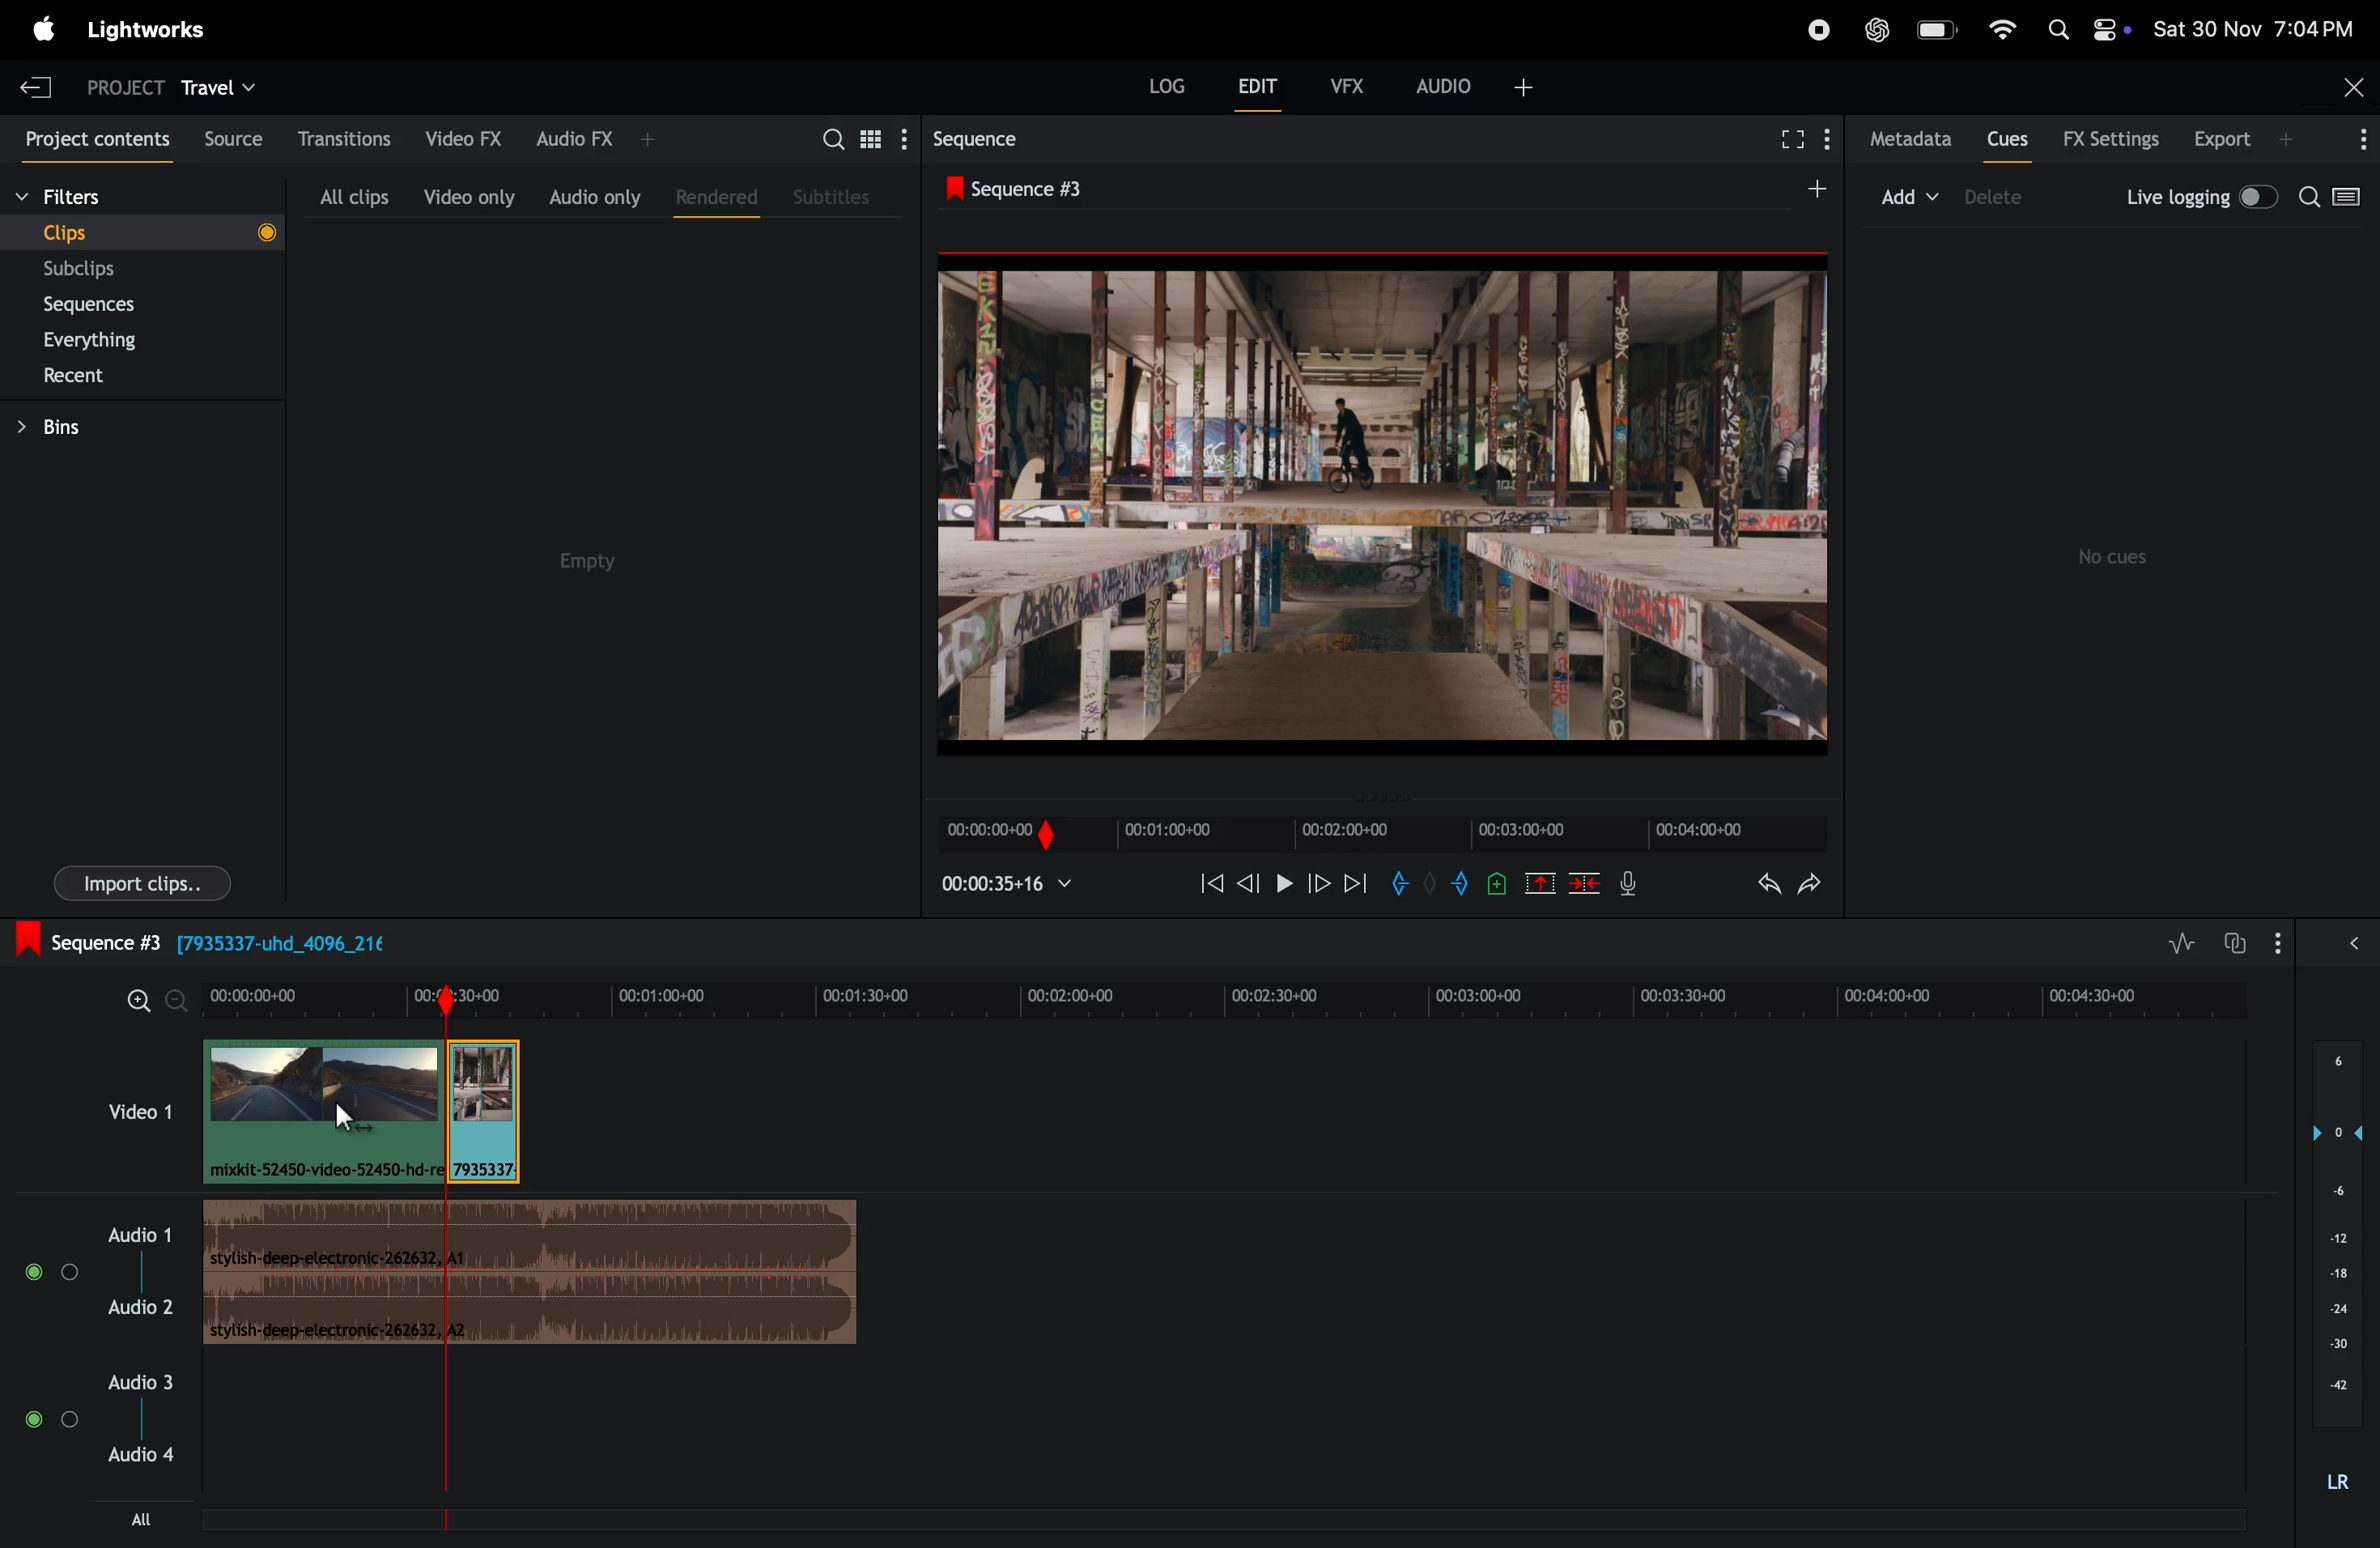 Image resolution: width=2380 pixels, height=1548 pixels. Describe the element at coordinates (2337, 202) in the screenshot. I see `search` at that location.